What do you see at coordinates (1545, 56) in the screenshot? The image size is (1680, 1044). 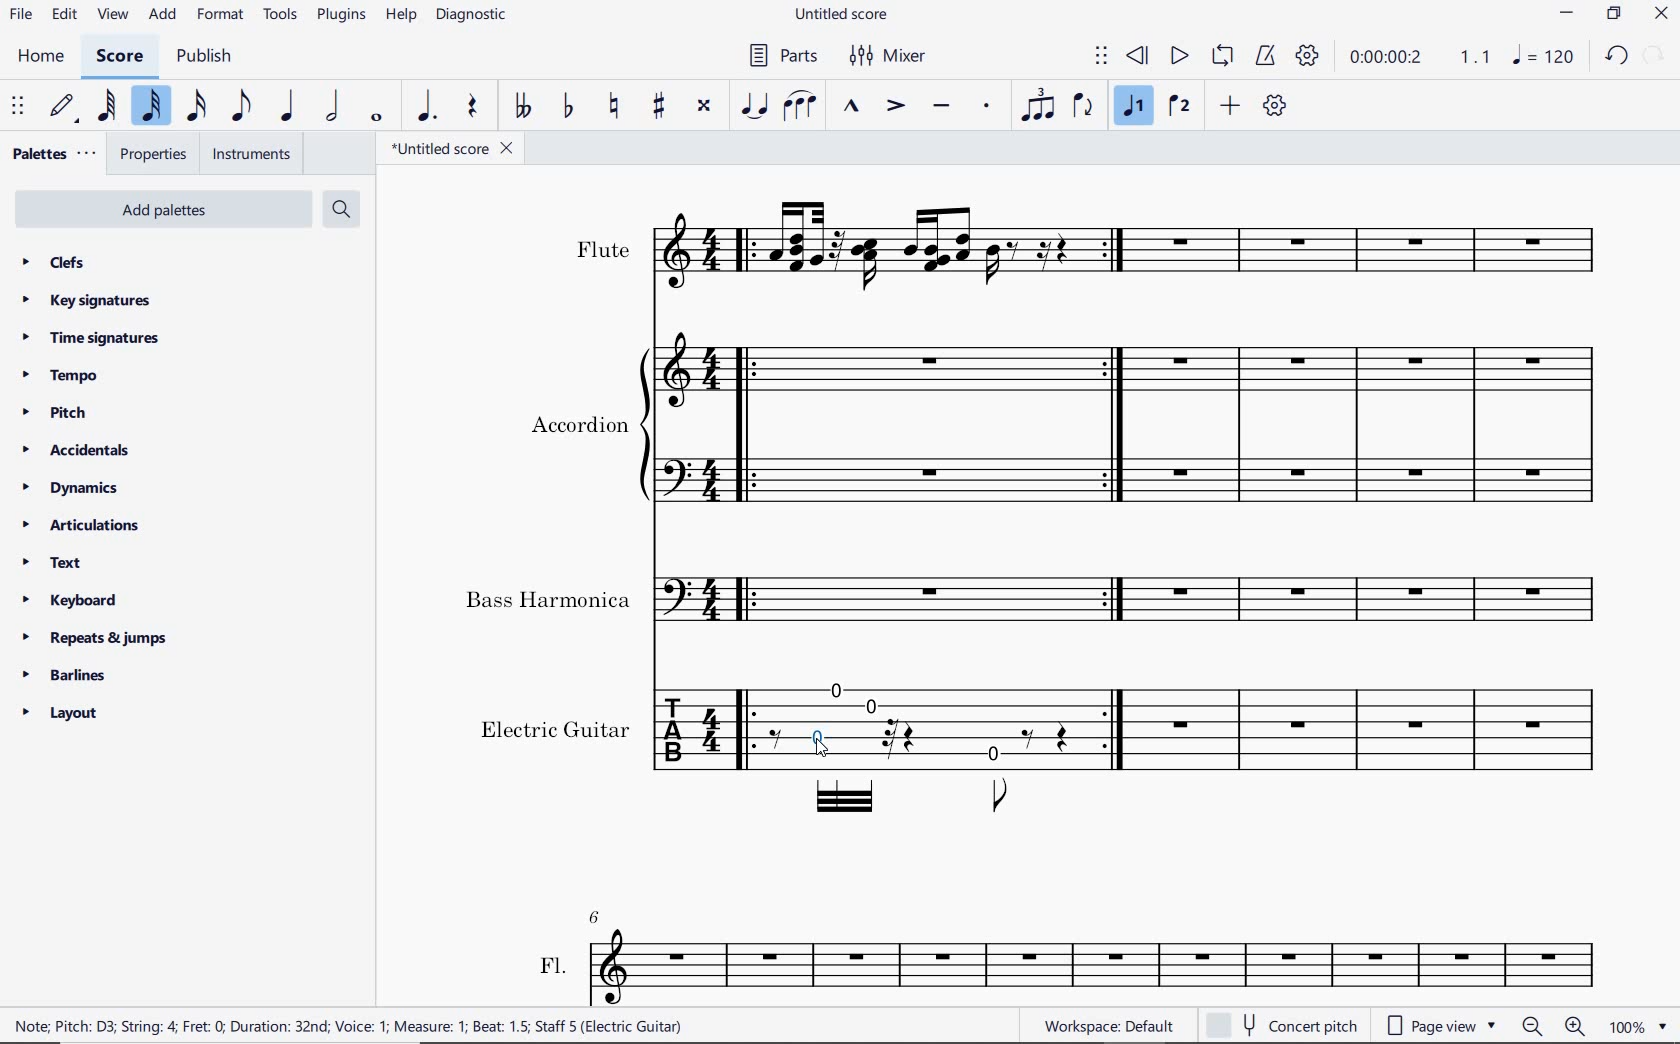 I see `NOTE` at bounding box center [1545, 56].